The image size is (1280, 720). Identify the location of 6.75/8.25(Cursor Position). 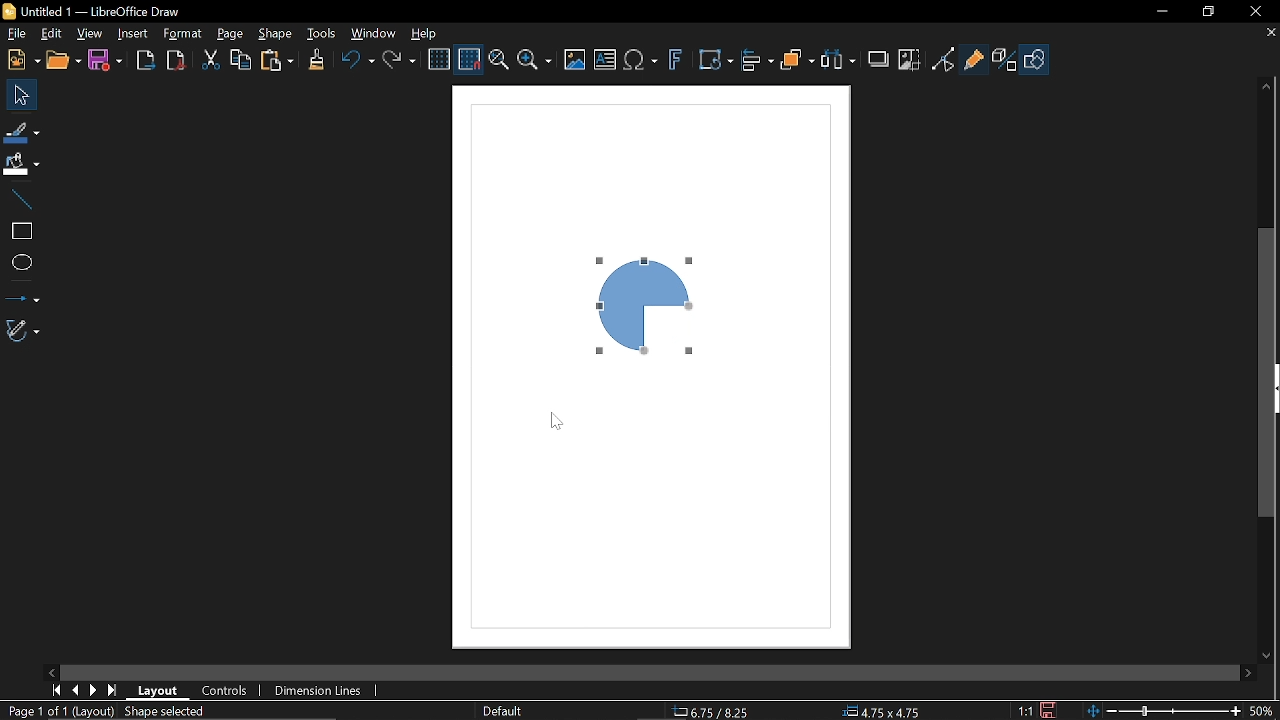
(714, 709).